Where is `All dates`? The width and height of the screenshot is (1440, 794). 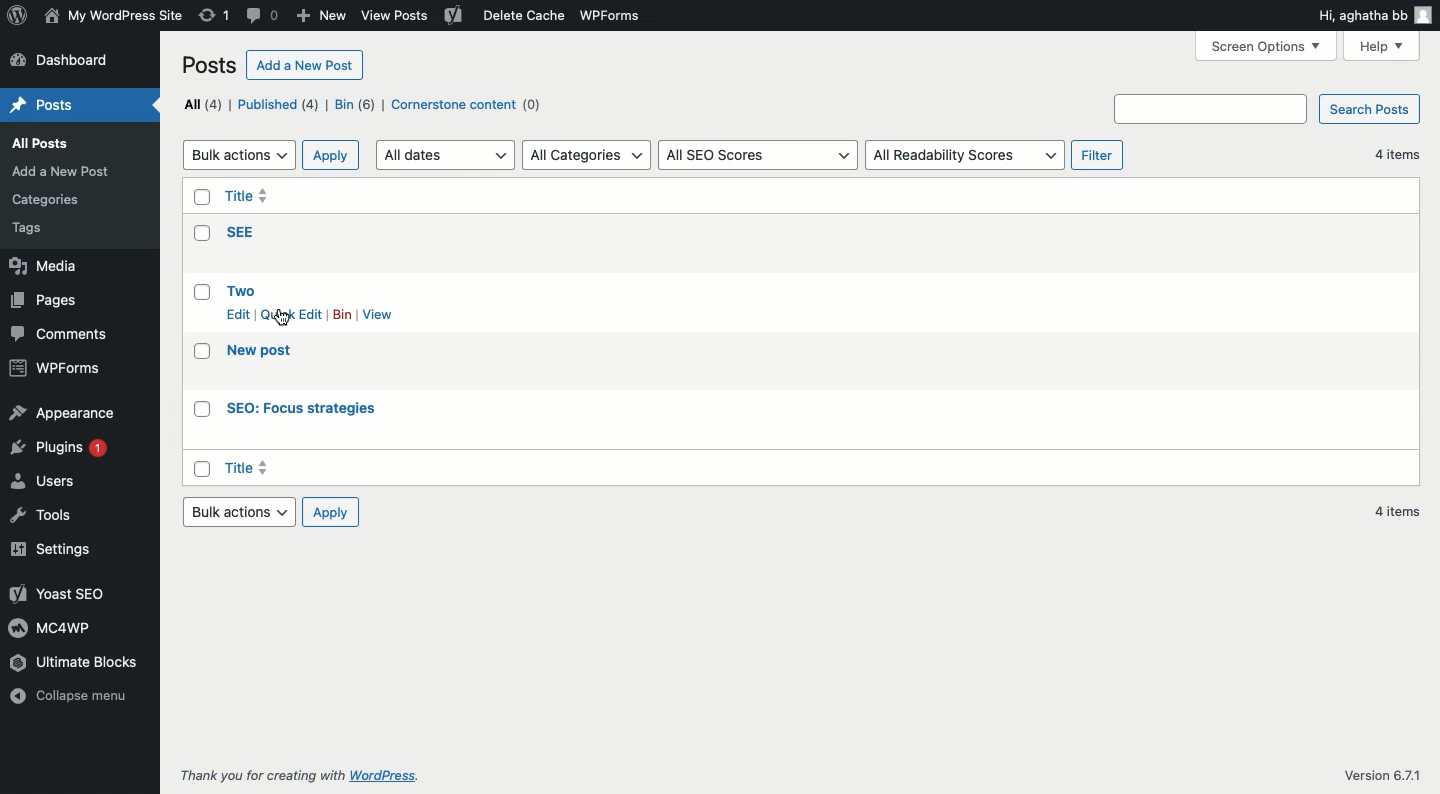
All dates is located at coordinates (445, 156).